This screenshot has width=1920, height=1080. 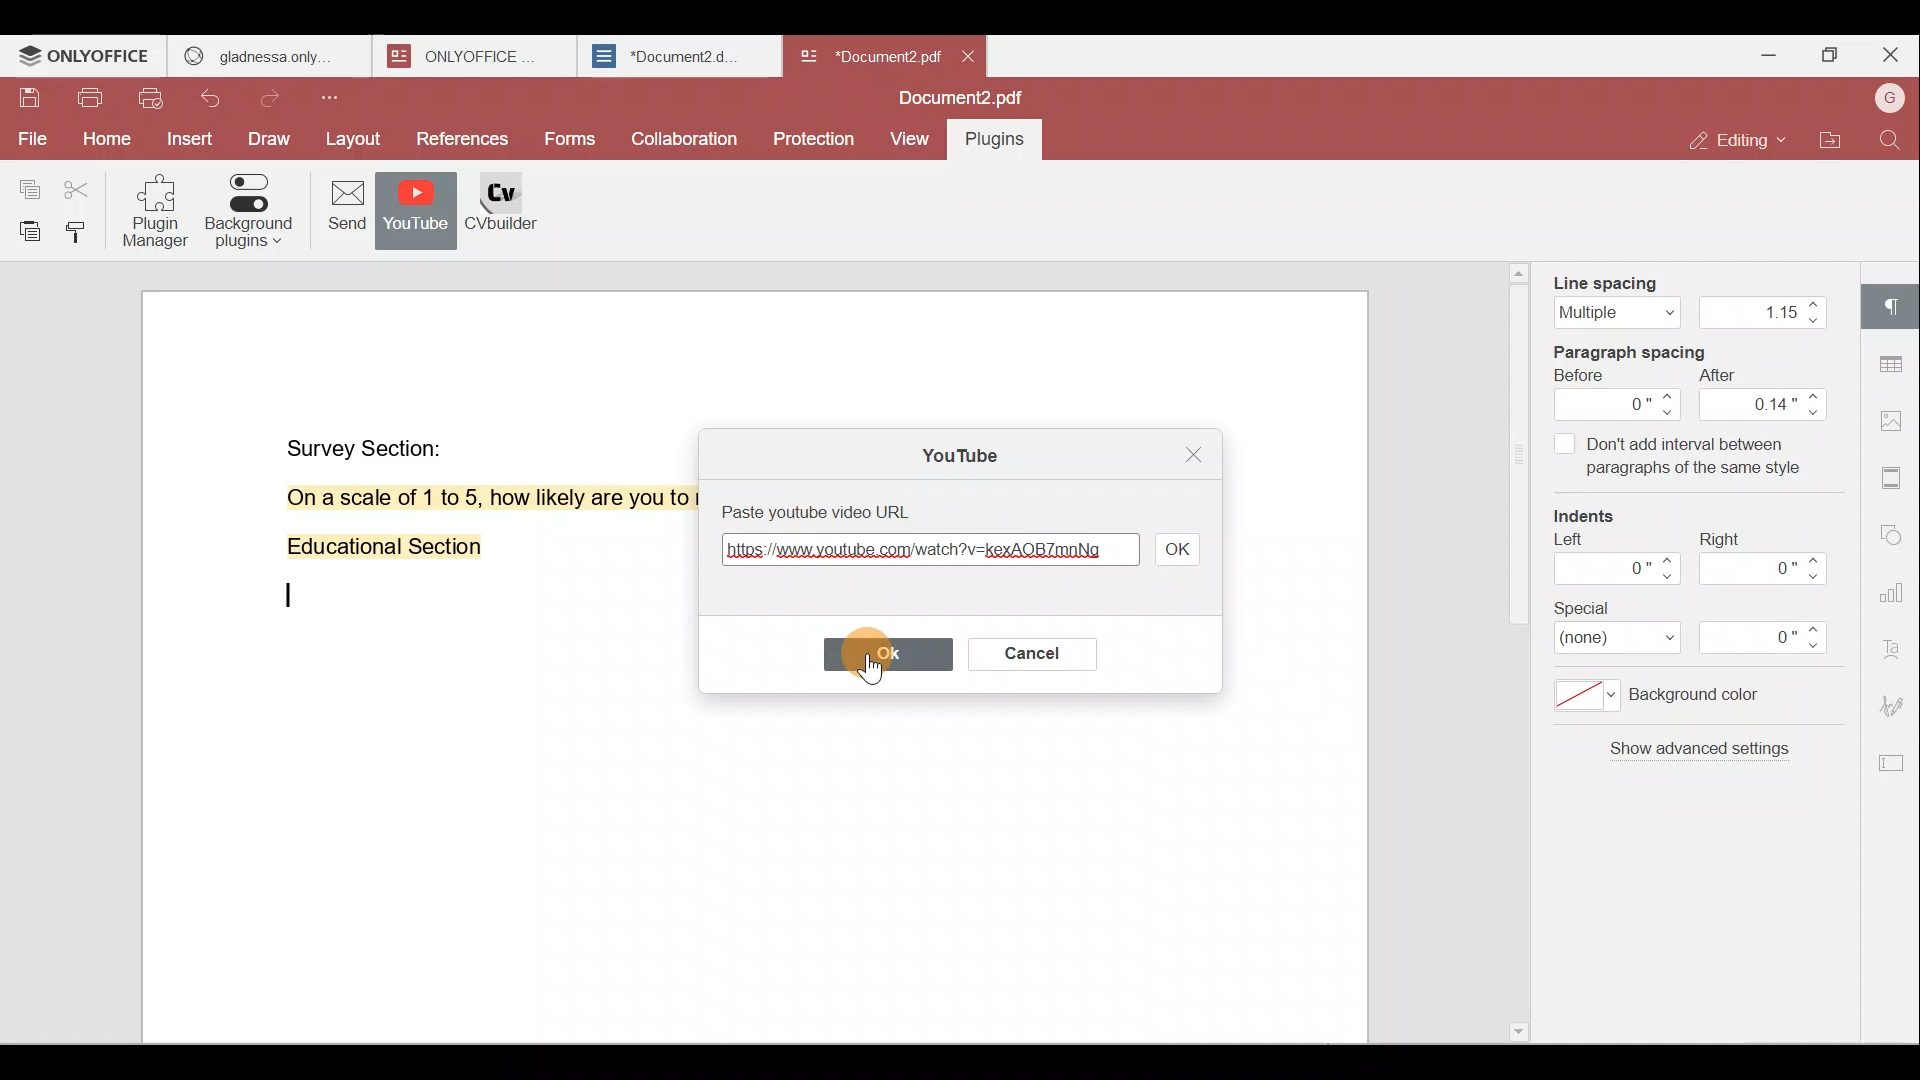 What do you see at coordinates (682, 137) in the screenshot?
I see `Collaboration` at bounding box center [682, 137].